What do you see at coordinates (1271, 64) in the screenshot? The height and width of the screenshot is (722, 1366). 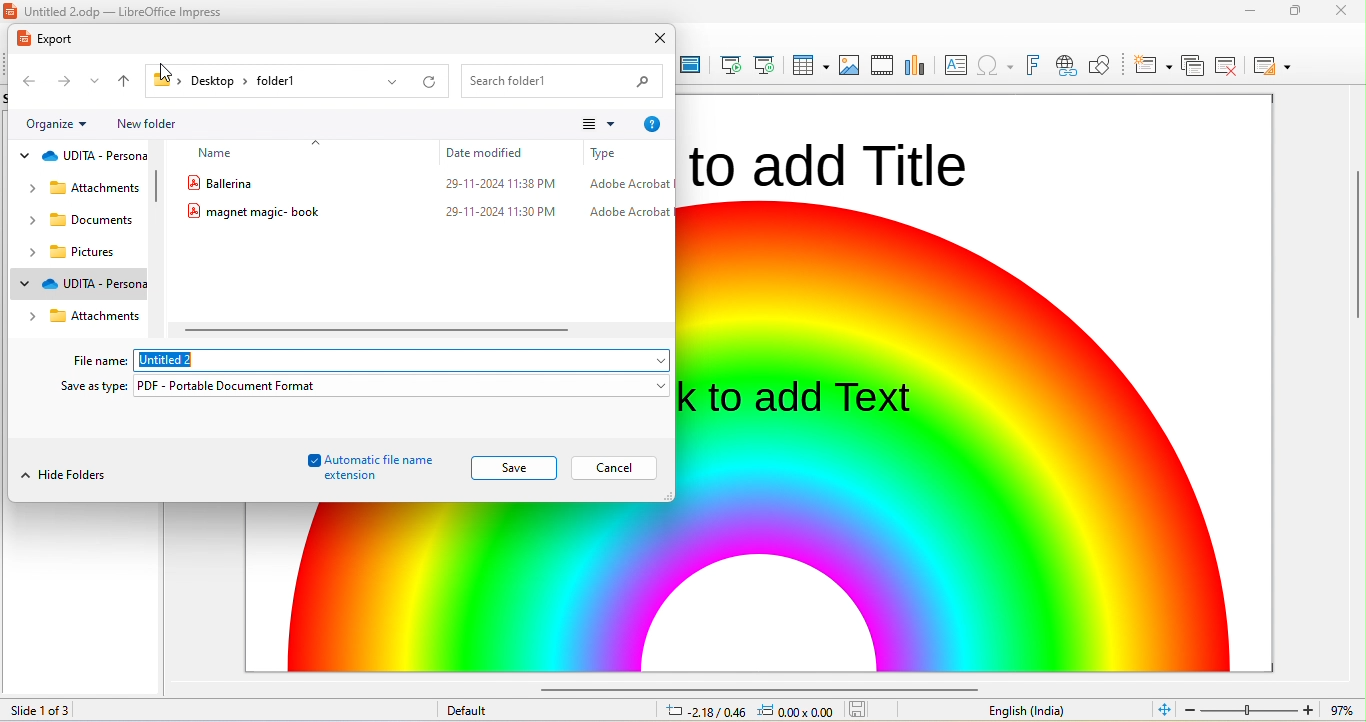 I see `slide layout` at bounding box center [1271, 64].